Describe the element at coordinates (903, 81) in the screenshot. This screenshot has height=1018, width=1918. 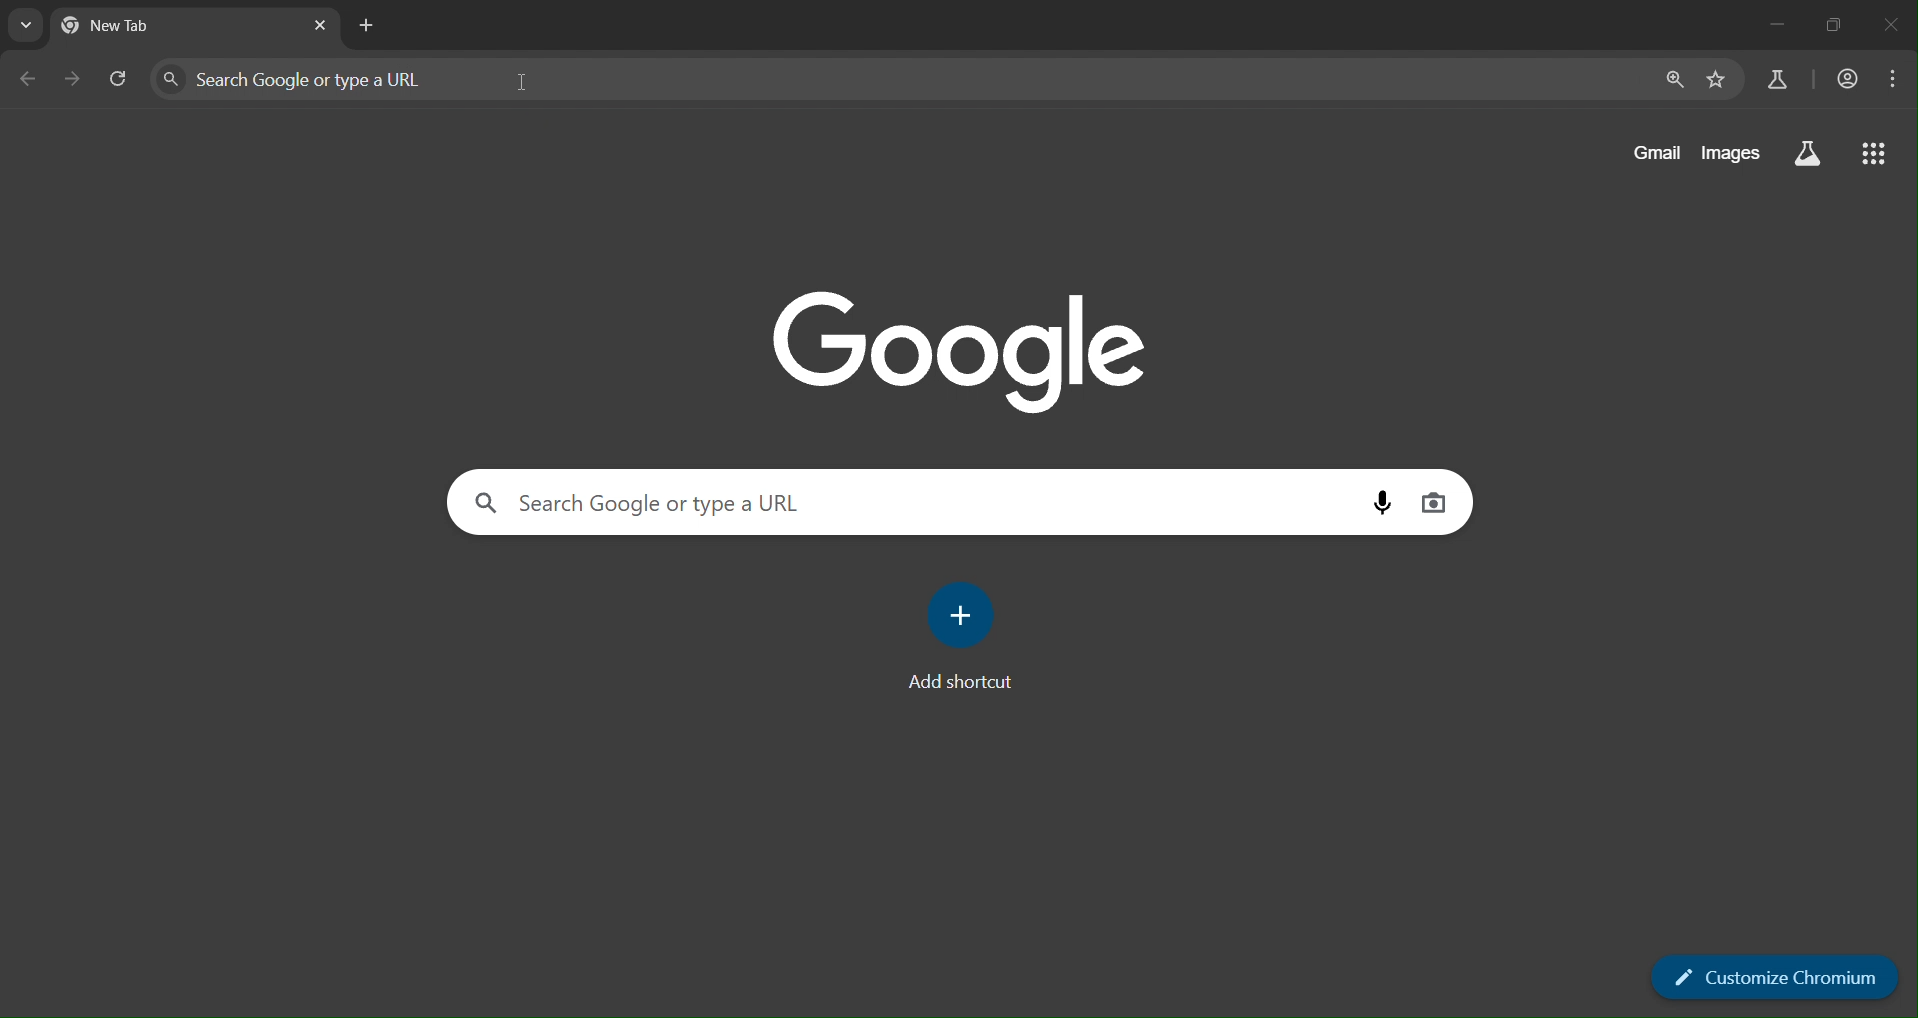
I see `search google or type a URL` at that location.